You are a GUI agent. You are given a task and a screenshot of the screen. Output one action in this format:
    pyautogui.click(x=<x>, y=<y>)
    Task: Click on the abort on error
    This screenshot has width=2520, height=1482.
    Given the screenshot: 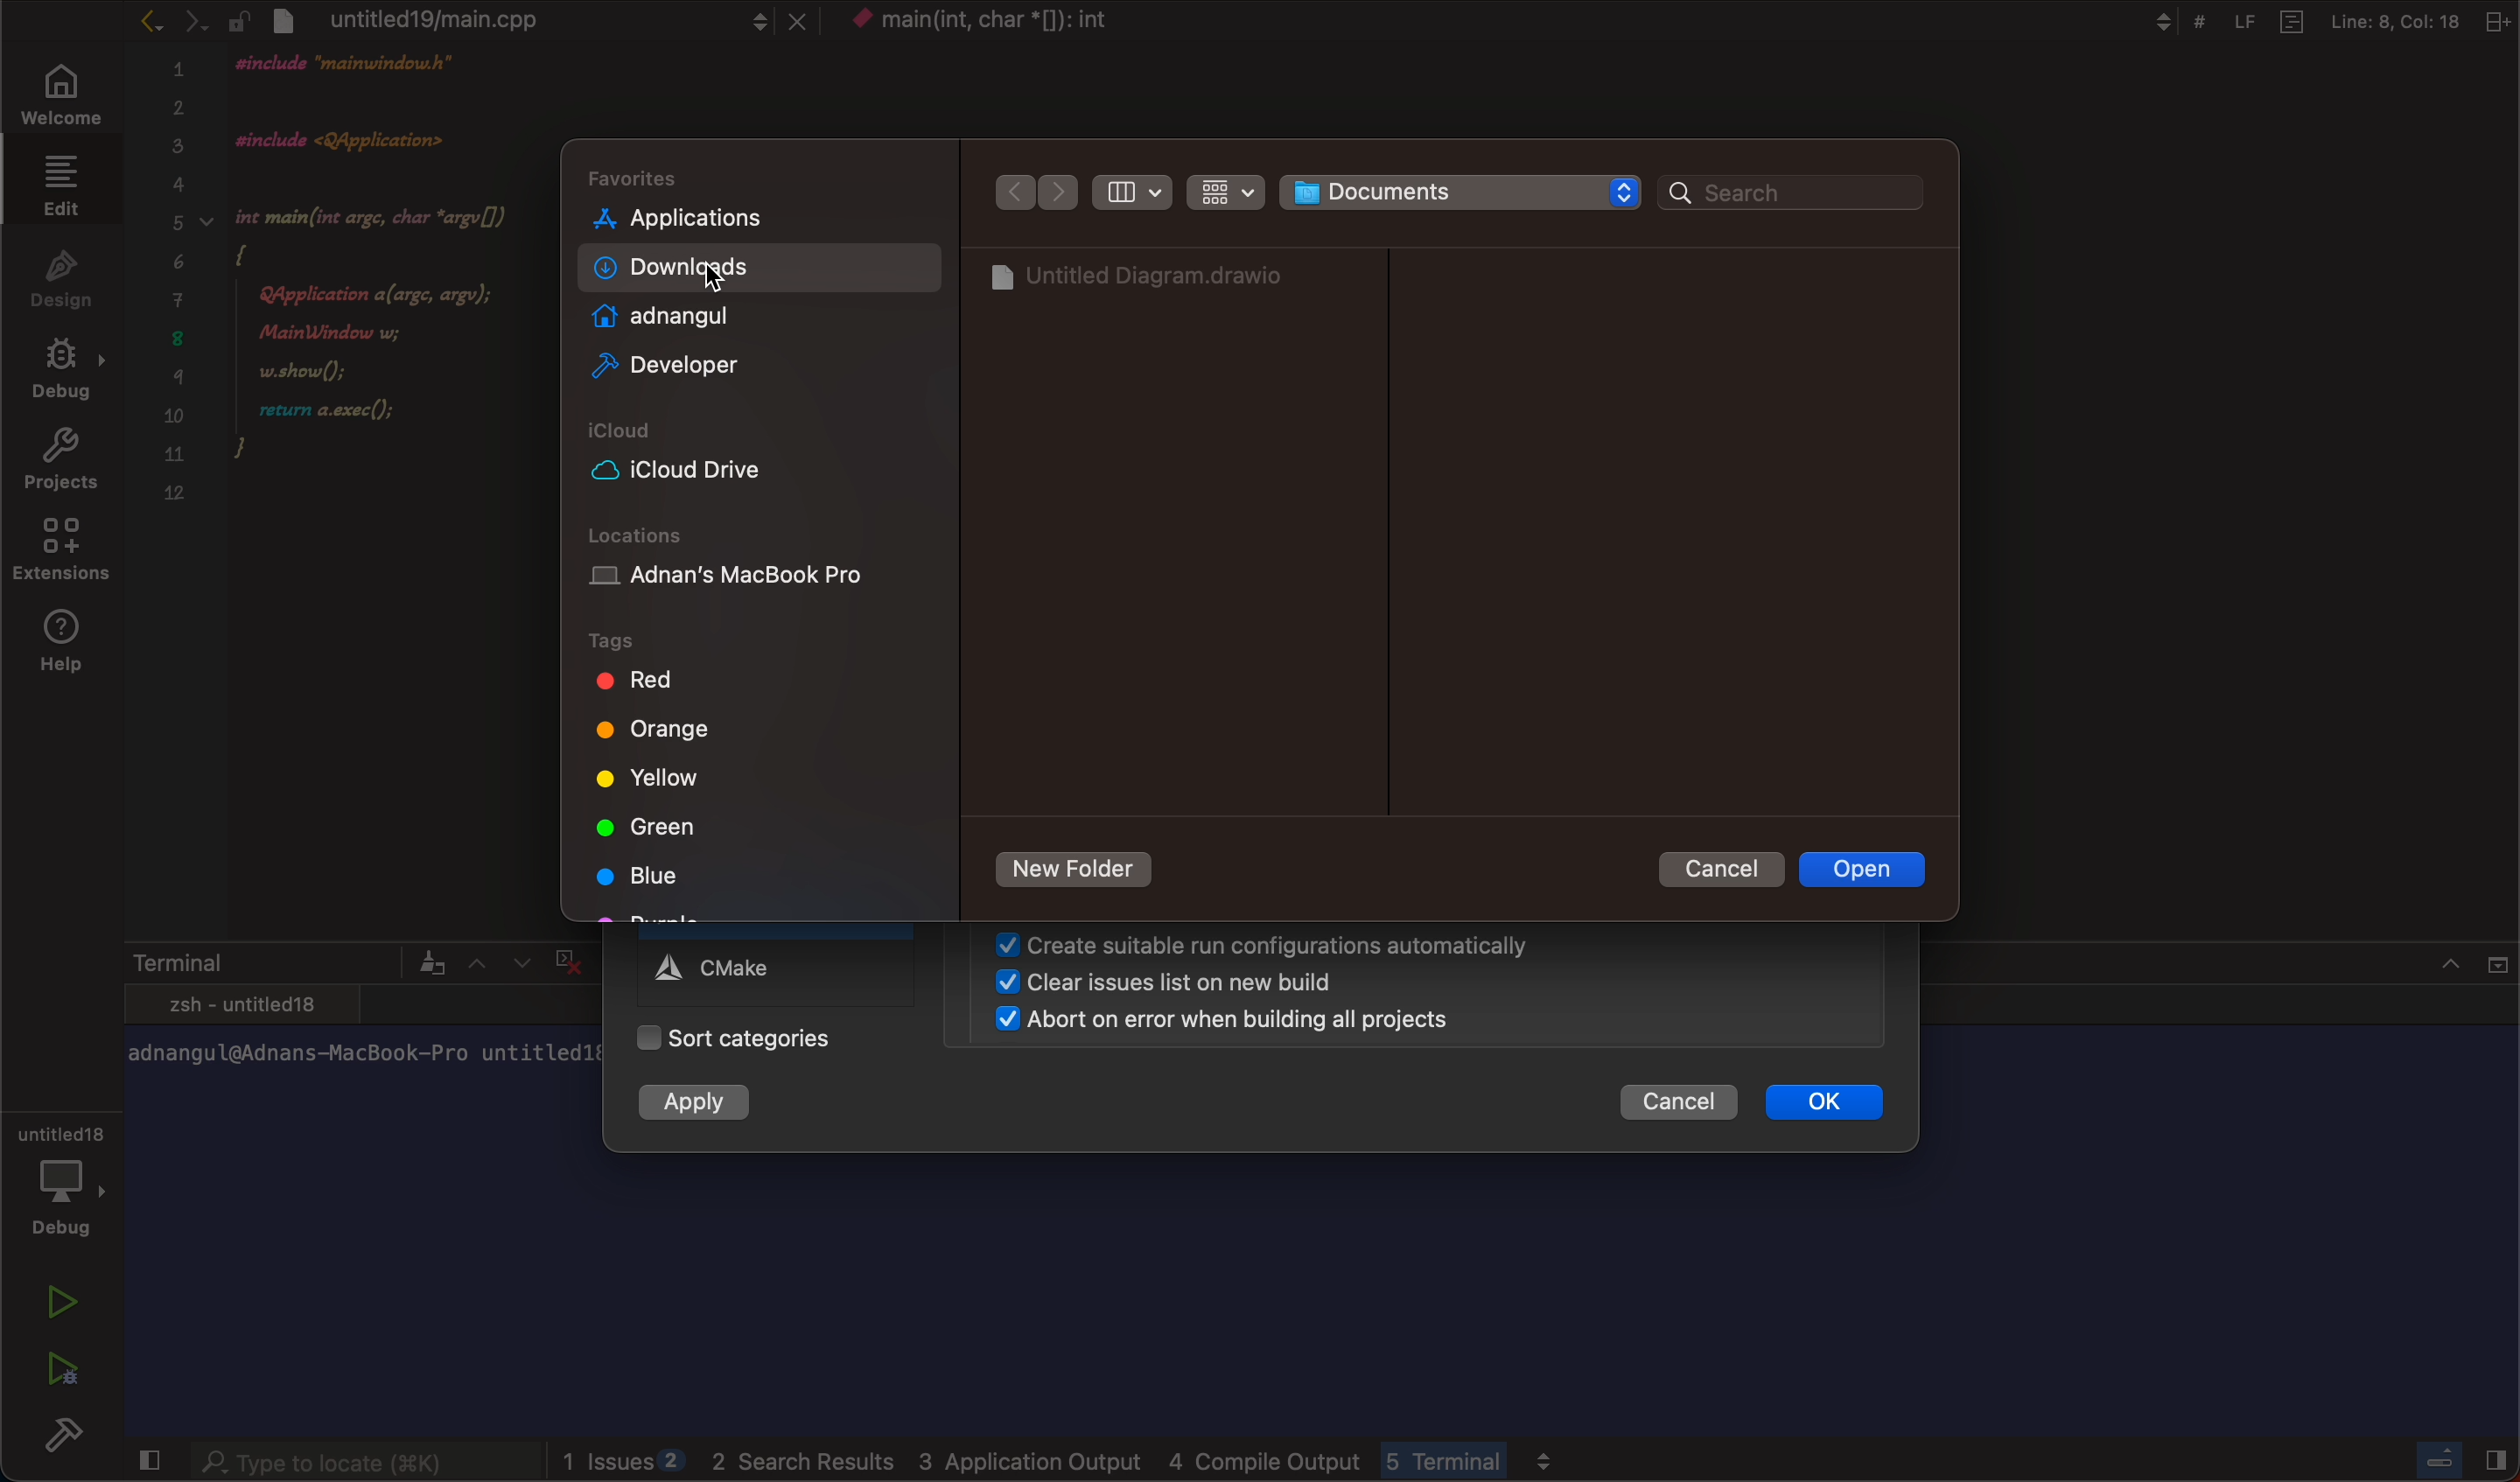 What is the action you would take?
    pyautogui.click(x=1212, y=1022)
    